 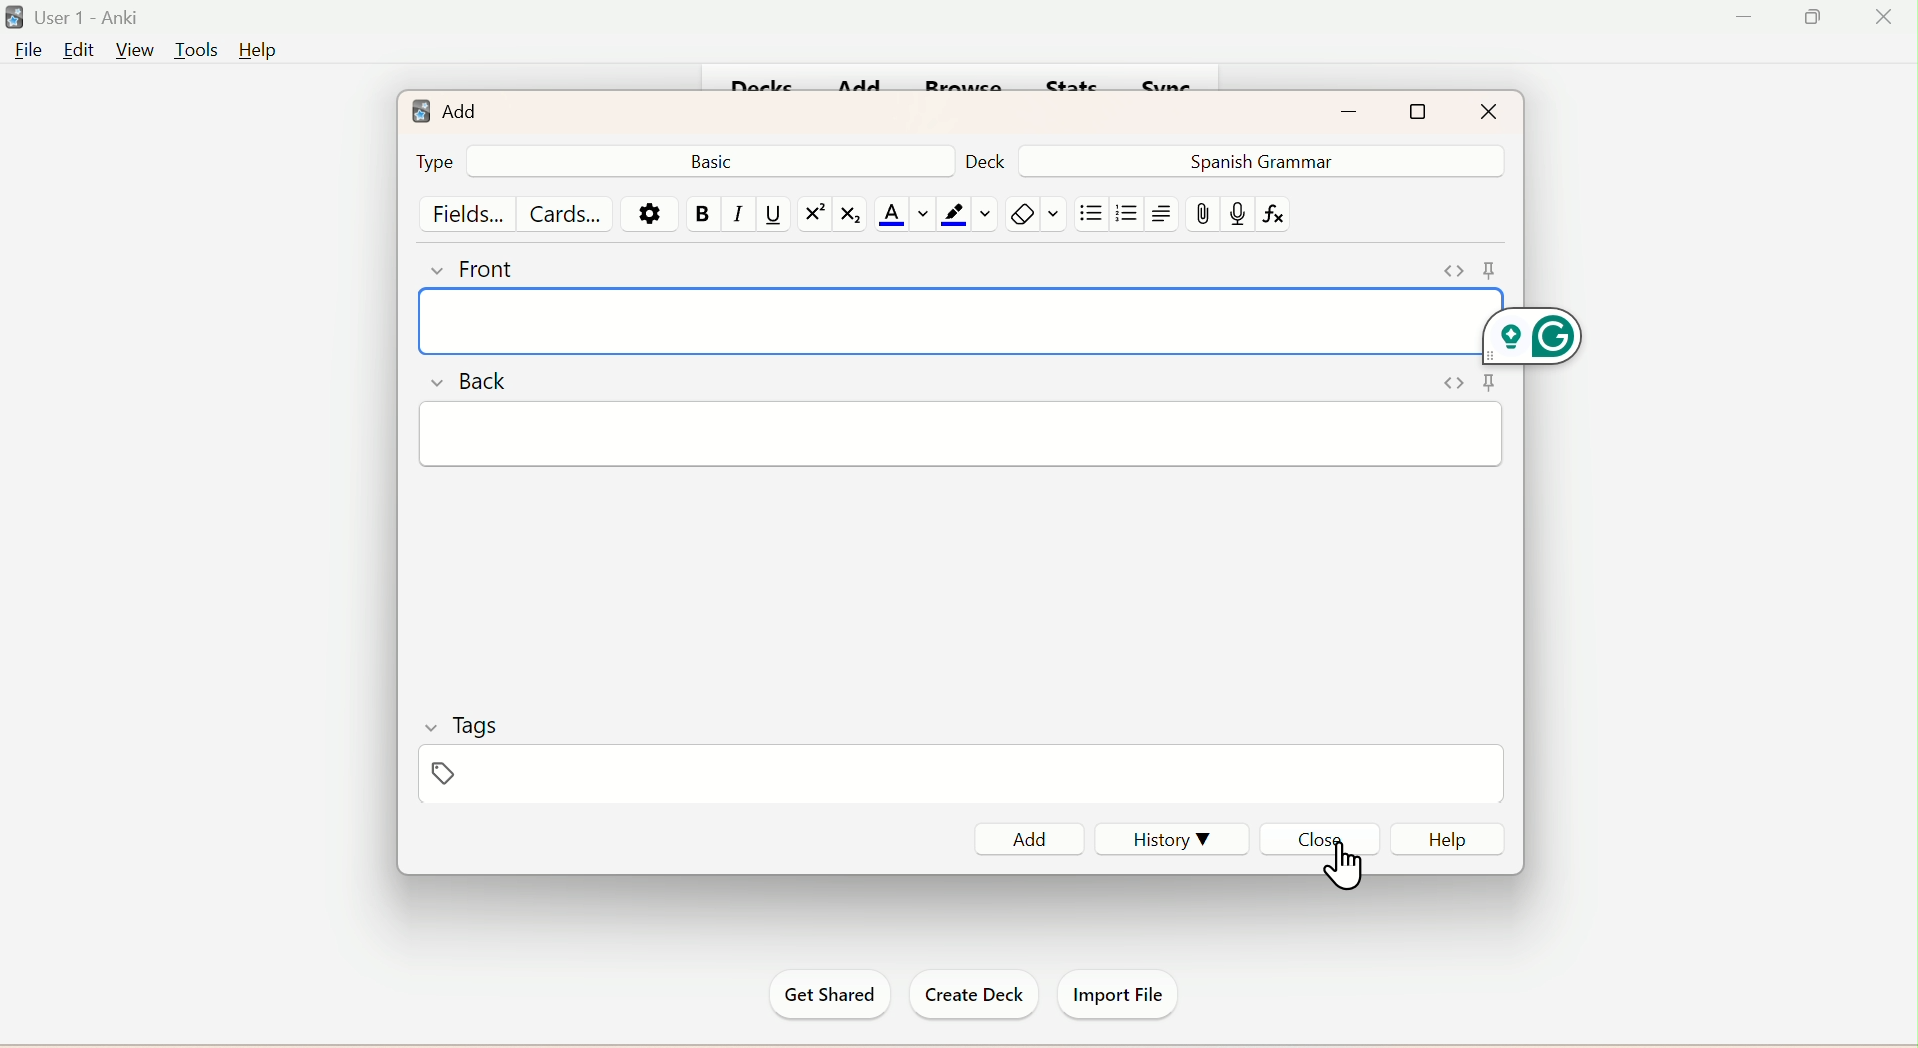 What do you see at coordinates (1236, 217) in the screenshot?
I see `mic` at bounding box center [1236, 217].